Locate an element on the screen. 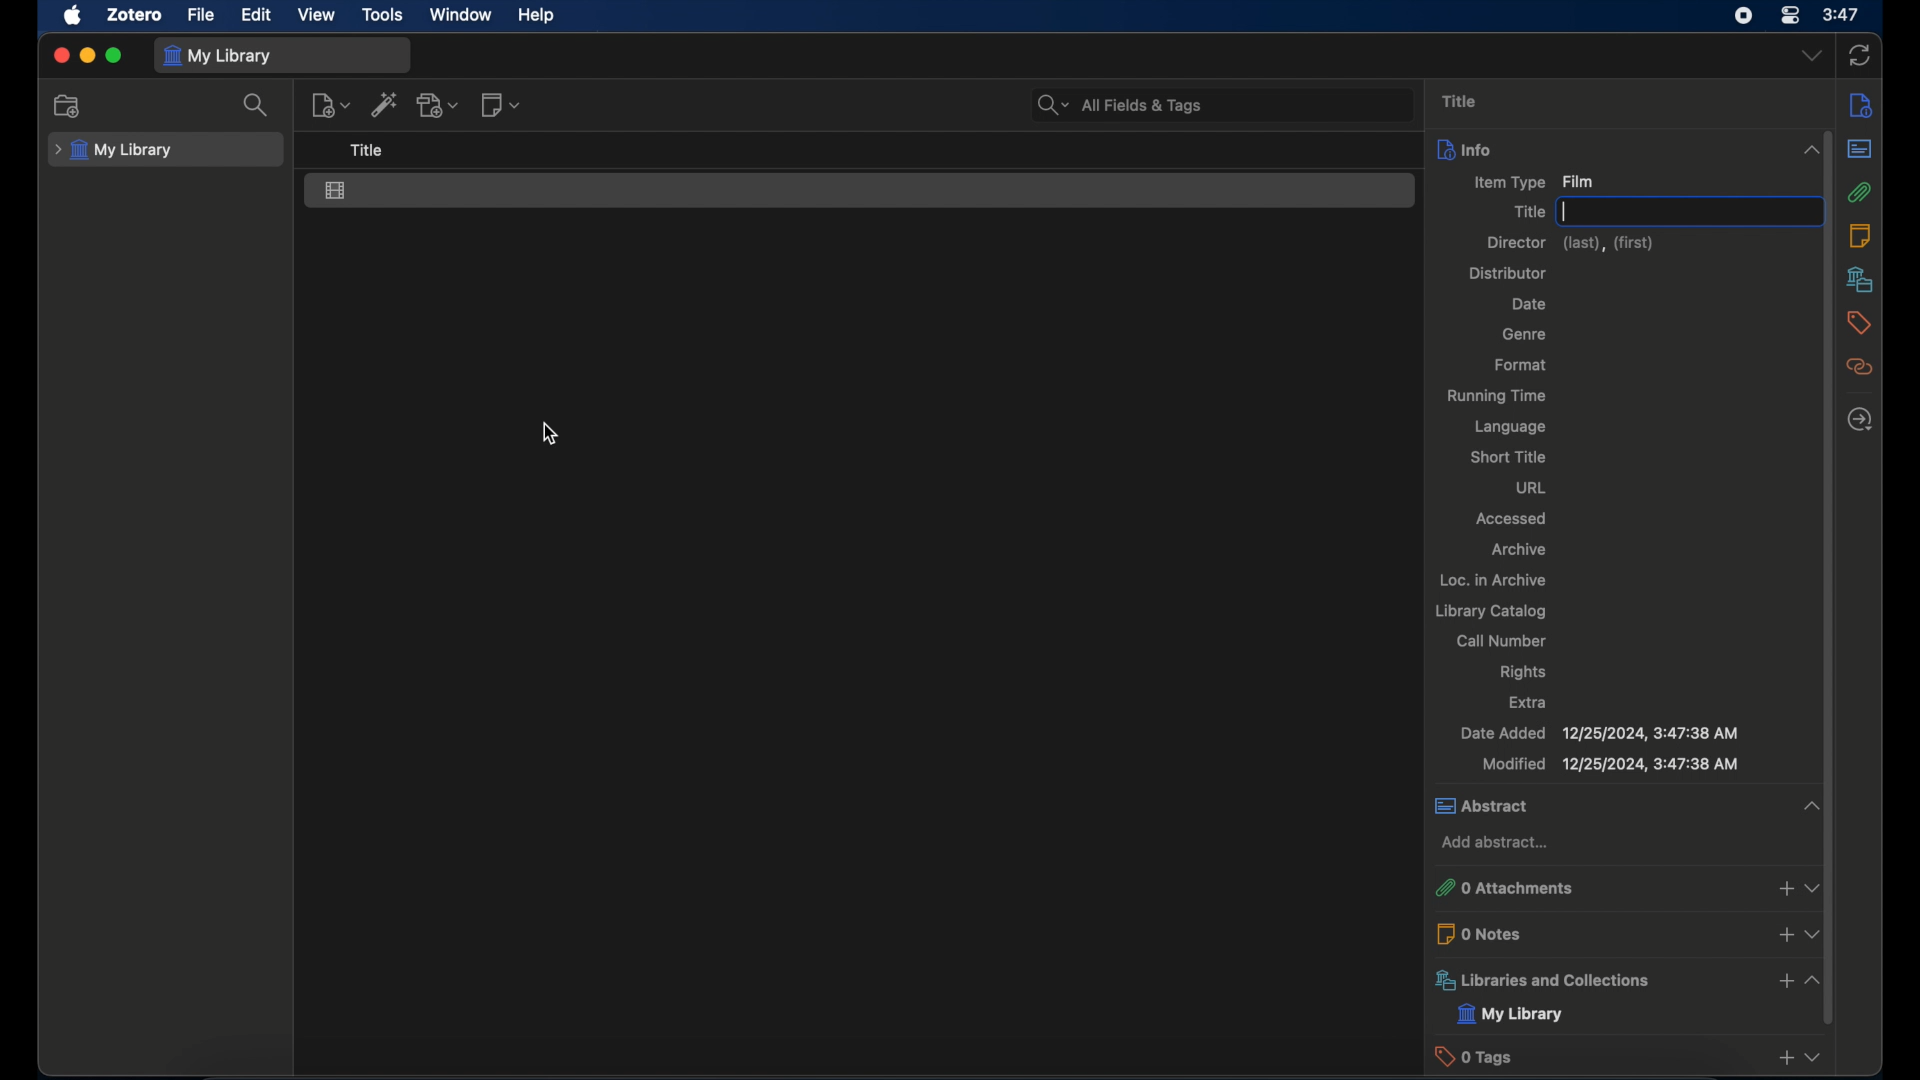  sync is located at coordinates (1861, 55).